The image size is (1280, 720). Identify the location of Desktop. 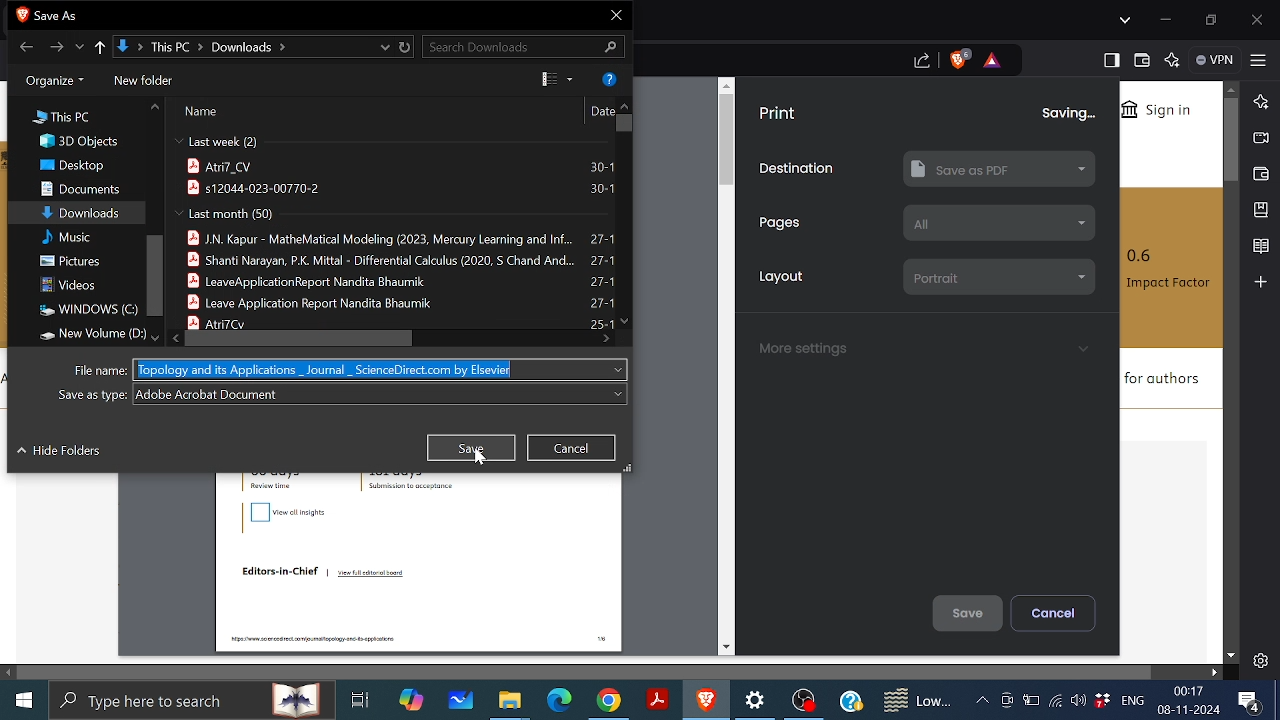
(74, 166).